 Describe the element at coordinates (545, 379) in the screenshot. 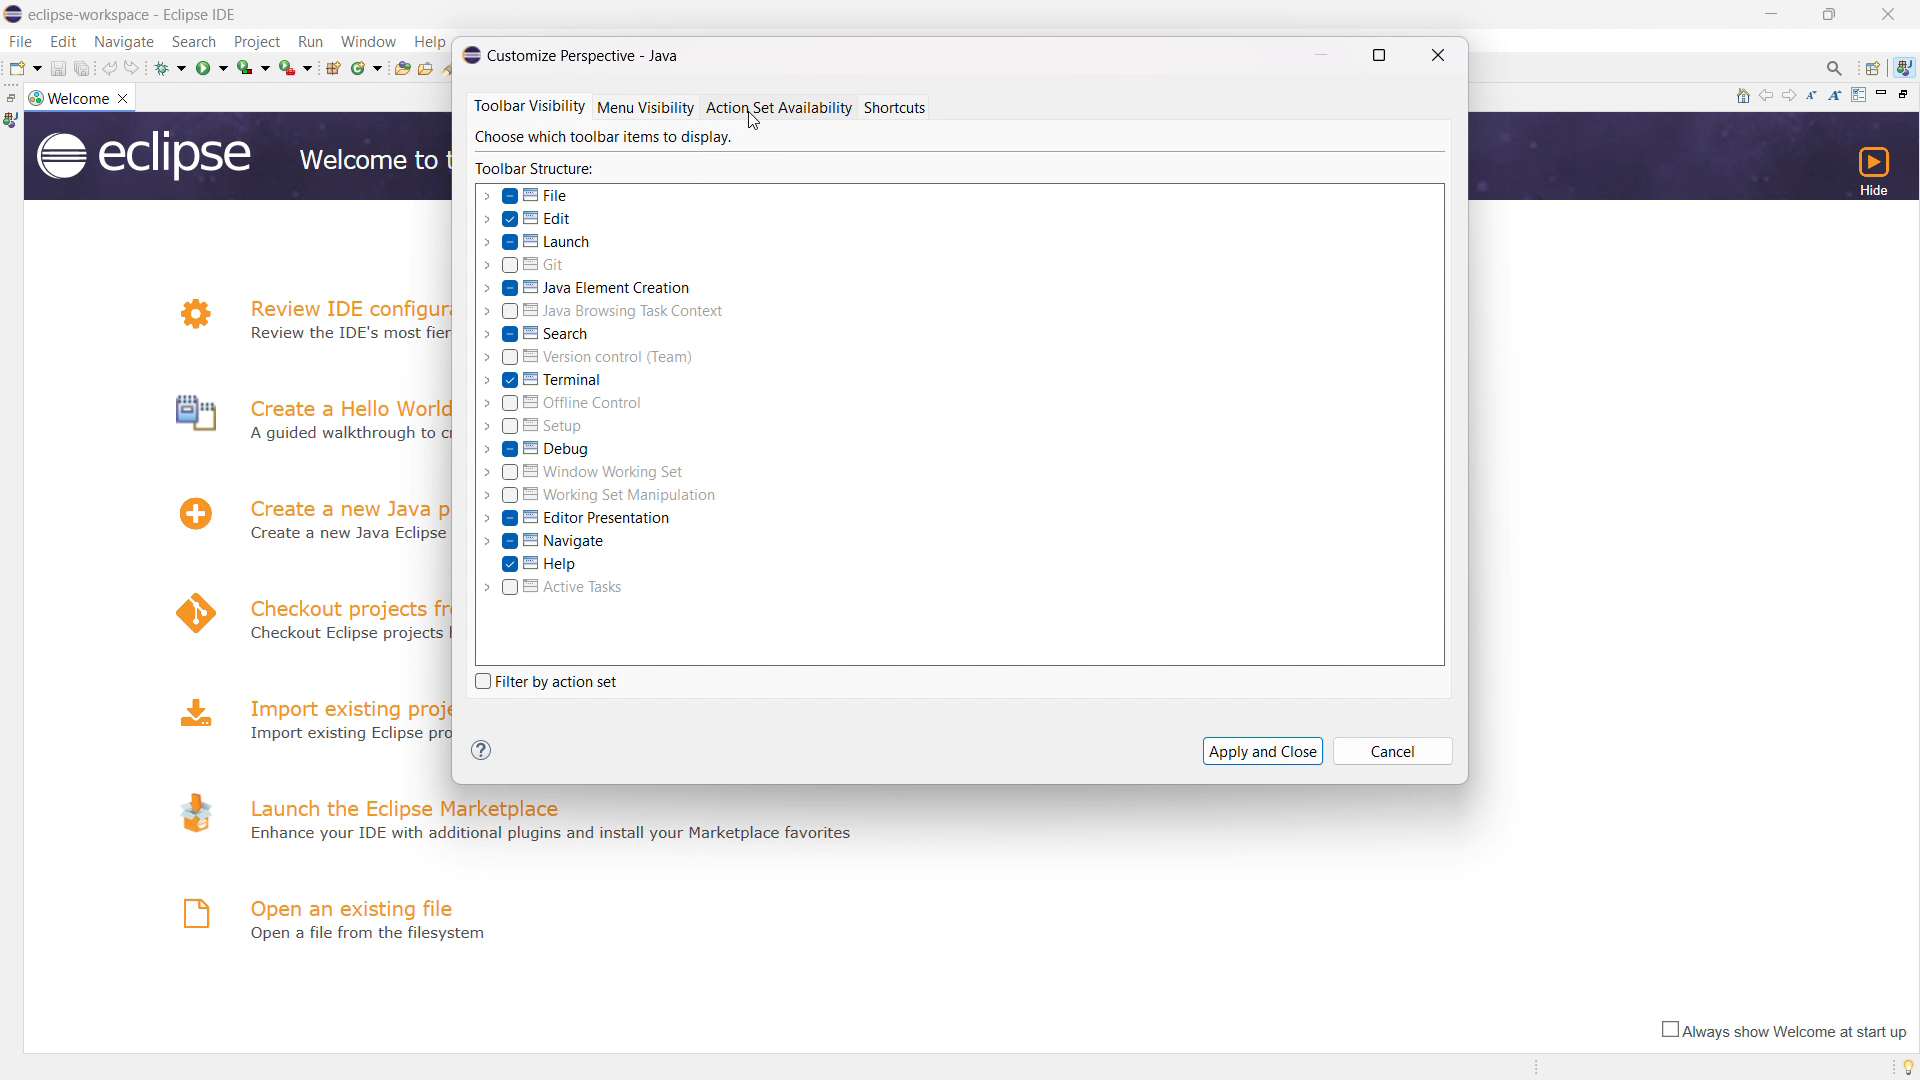

I see `terminal` at that location.